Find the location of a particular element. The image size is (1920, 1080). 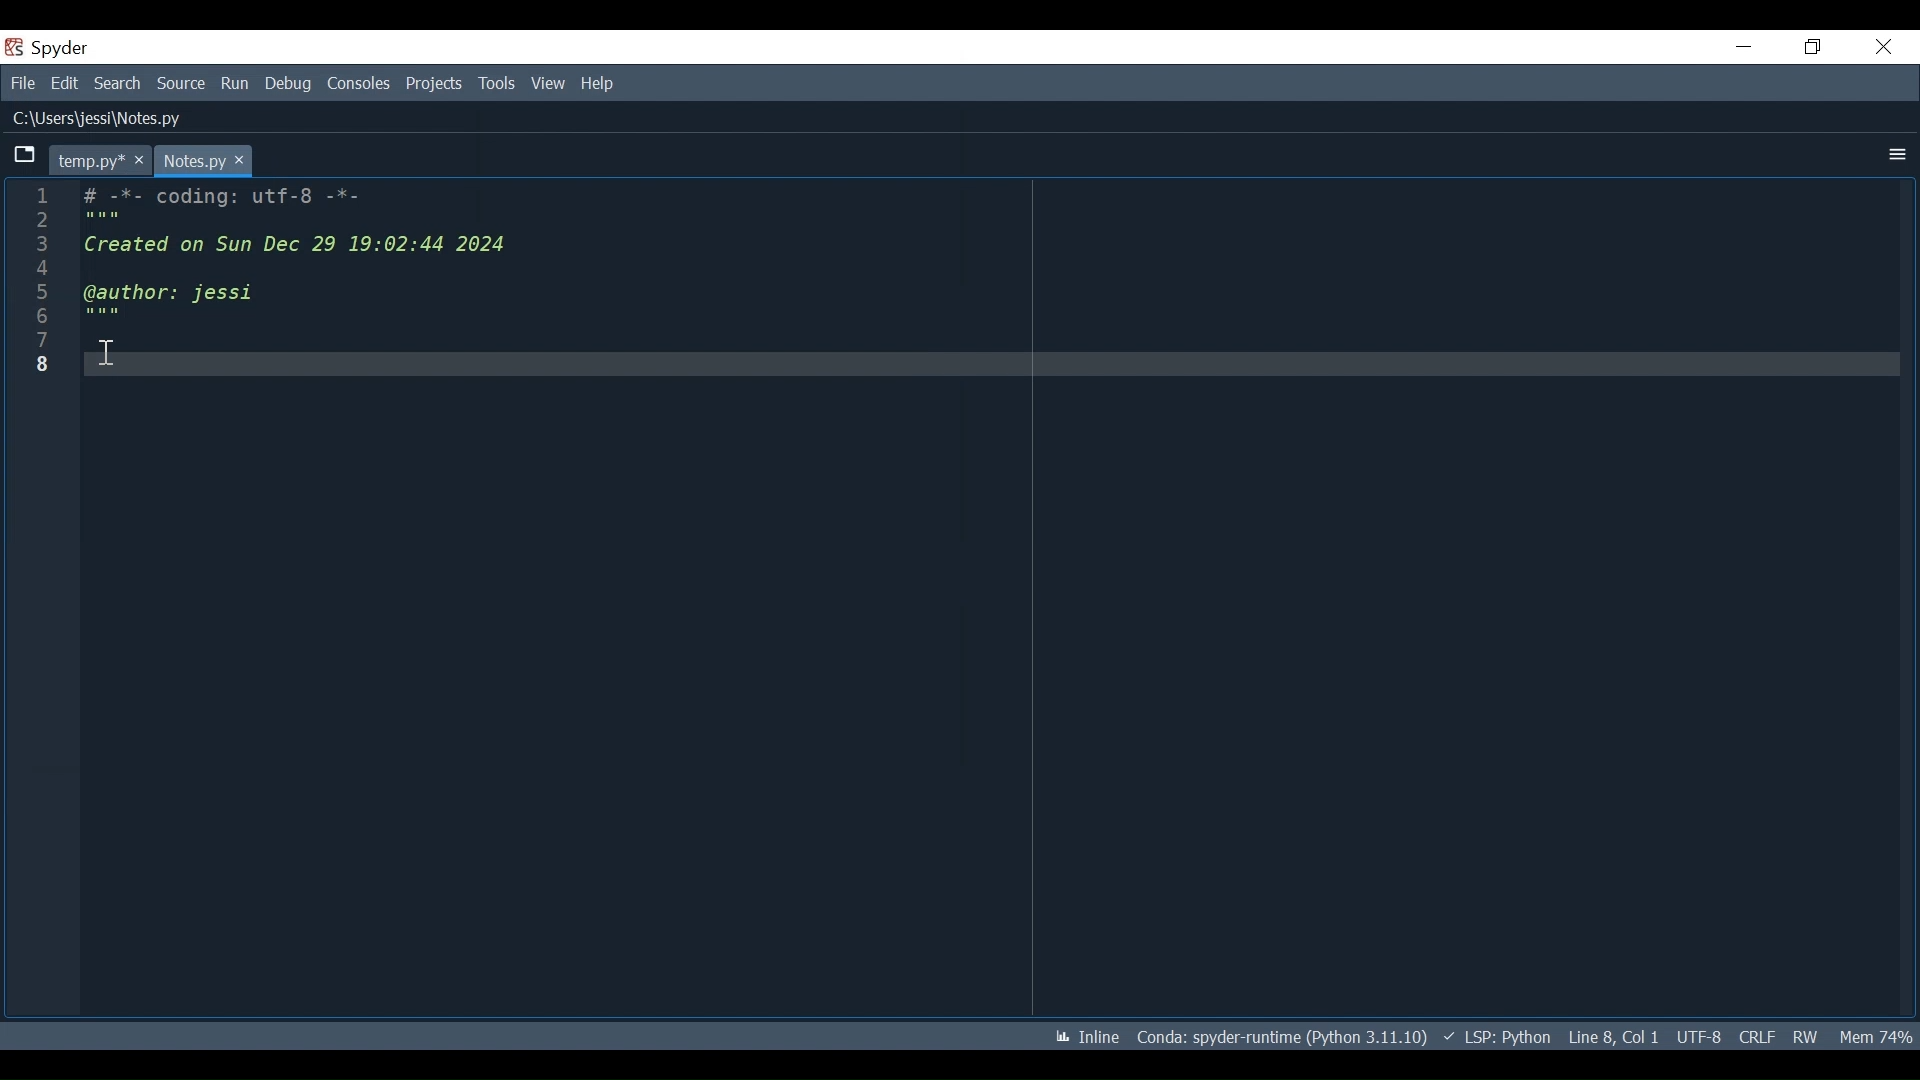

1 2 3 4 5 6 7 8 is located at coordinates (36, 285).